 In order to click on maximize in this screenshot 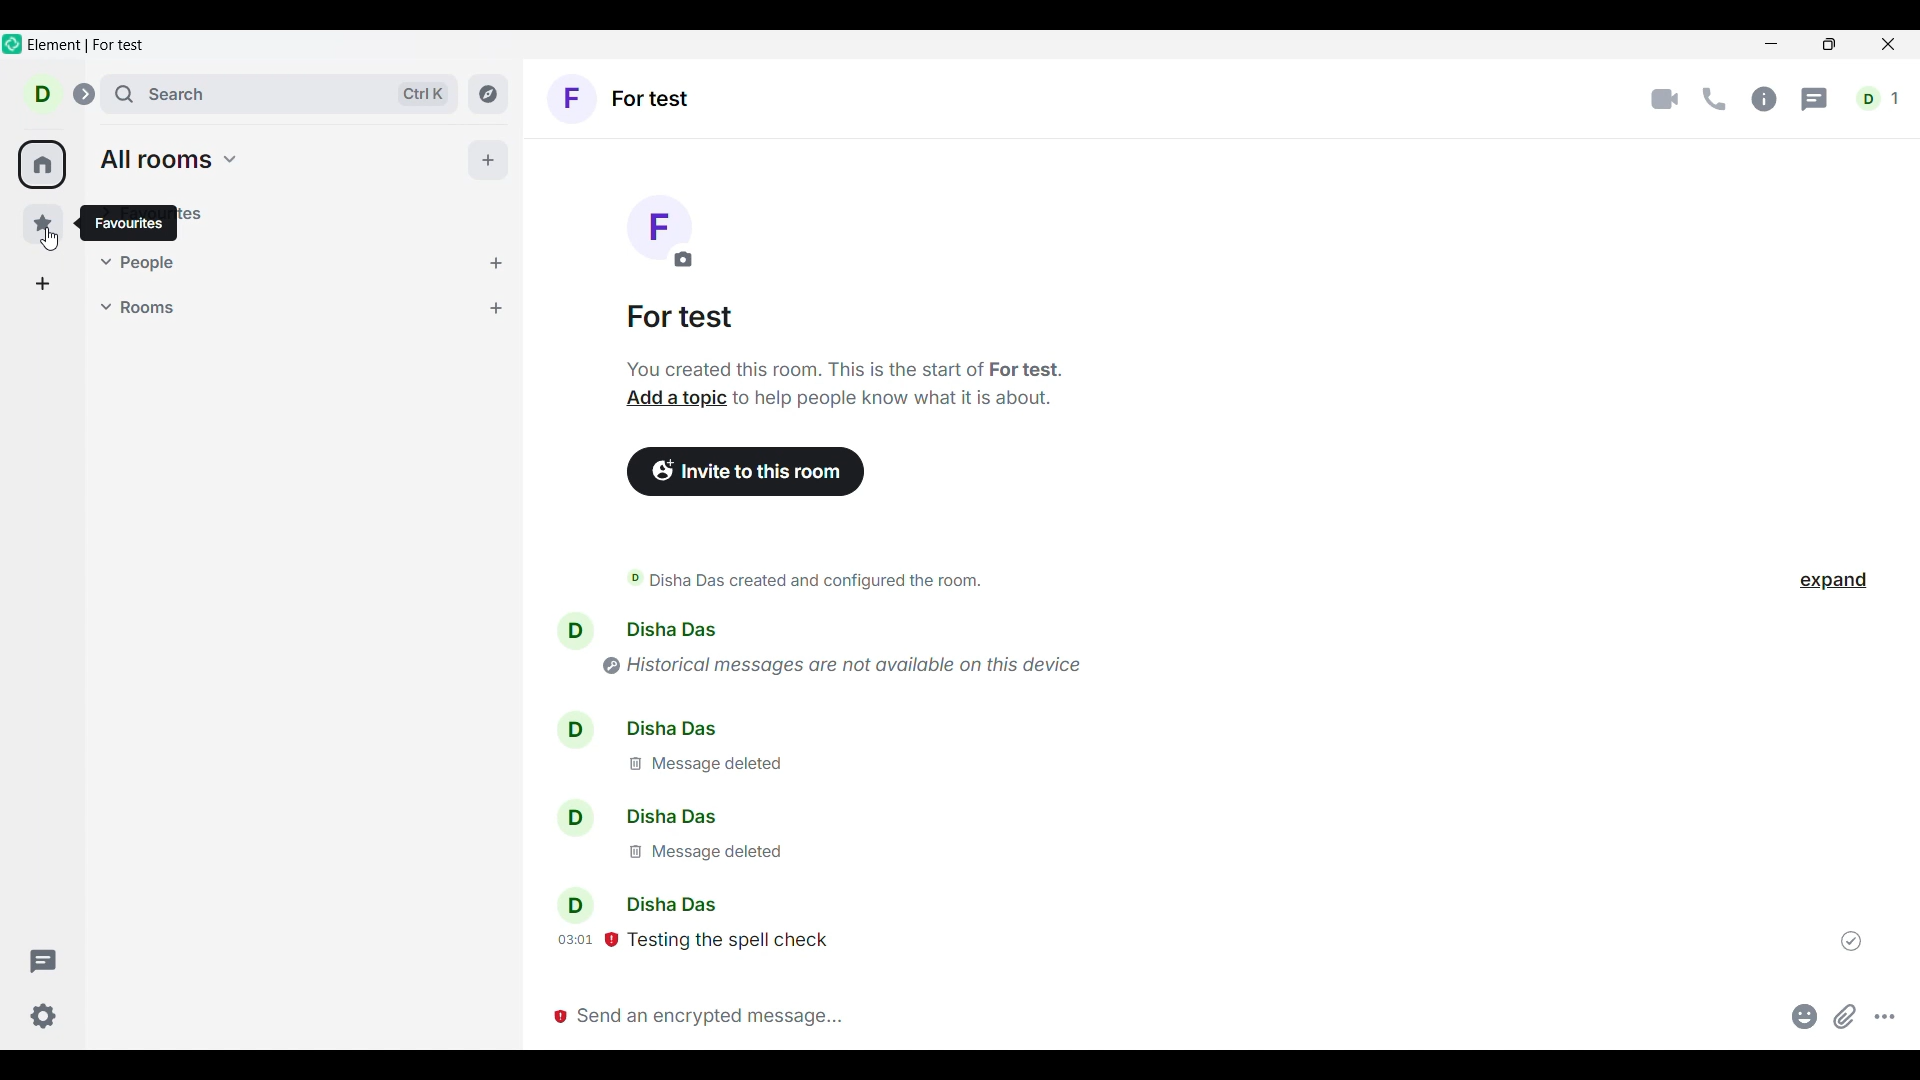, I will do `click(1826, 47)`.